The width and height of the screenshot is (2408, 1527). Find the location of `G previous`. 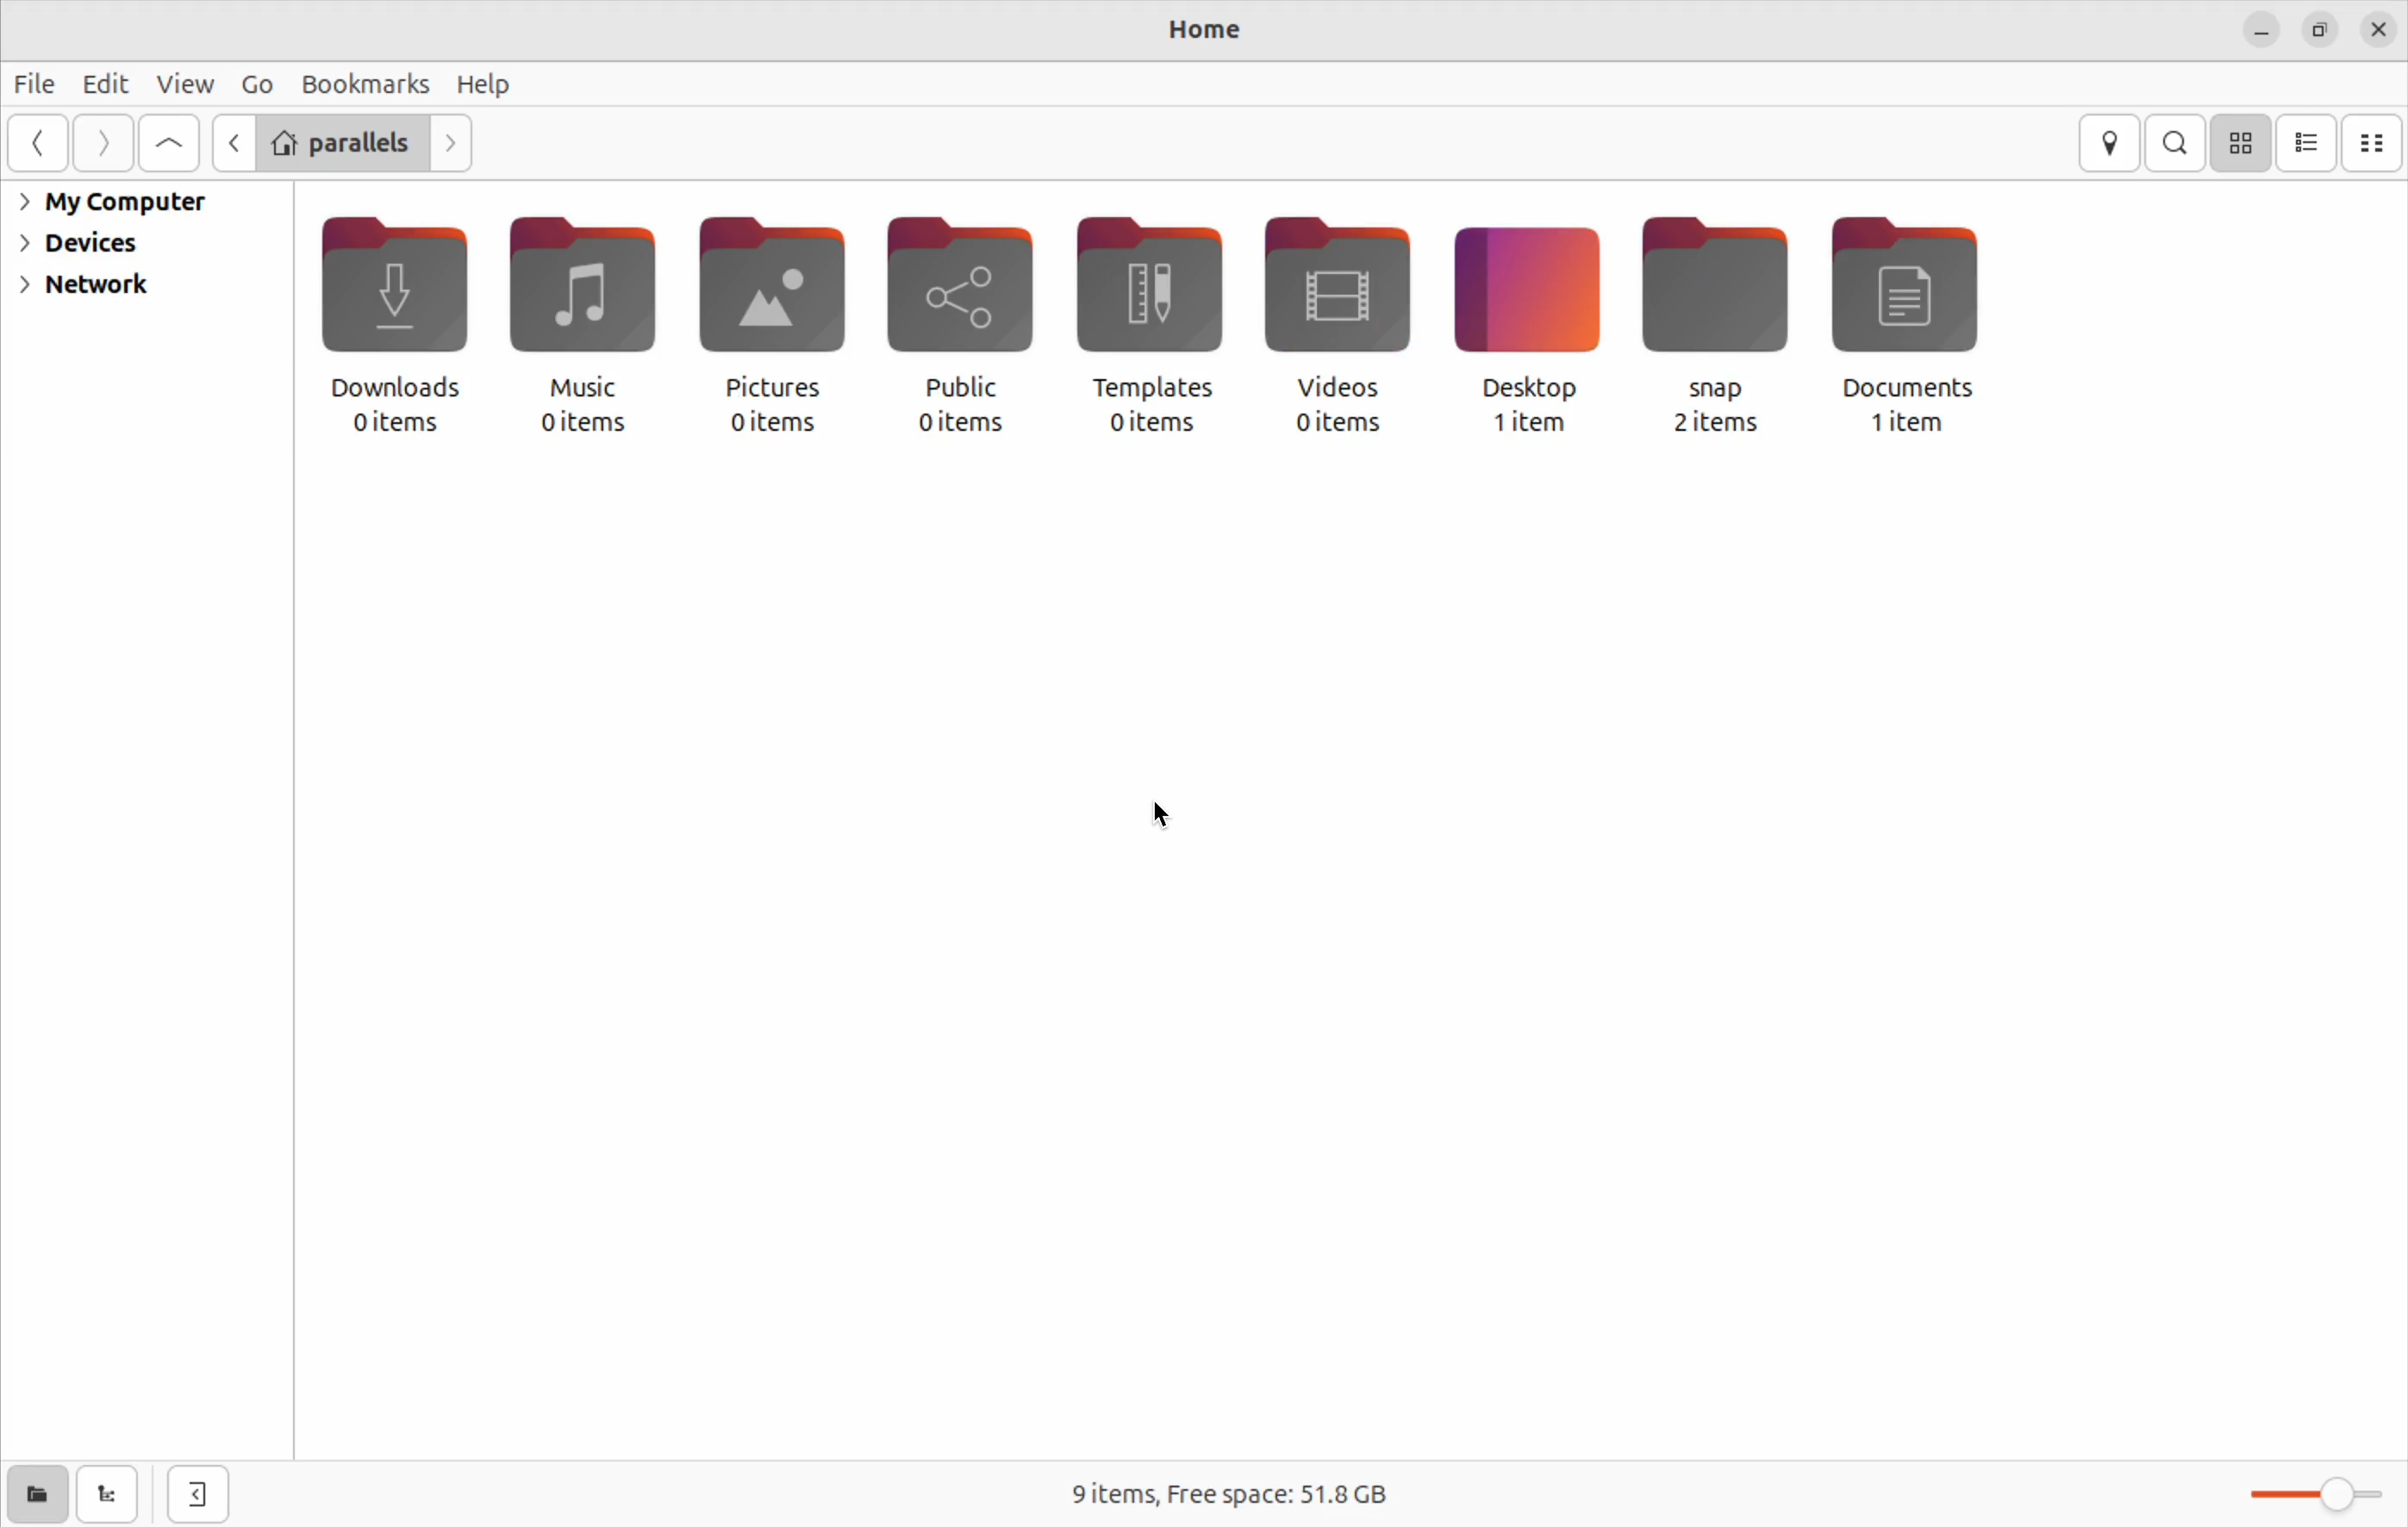

G previous is located at coordinates (226, 145).